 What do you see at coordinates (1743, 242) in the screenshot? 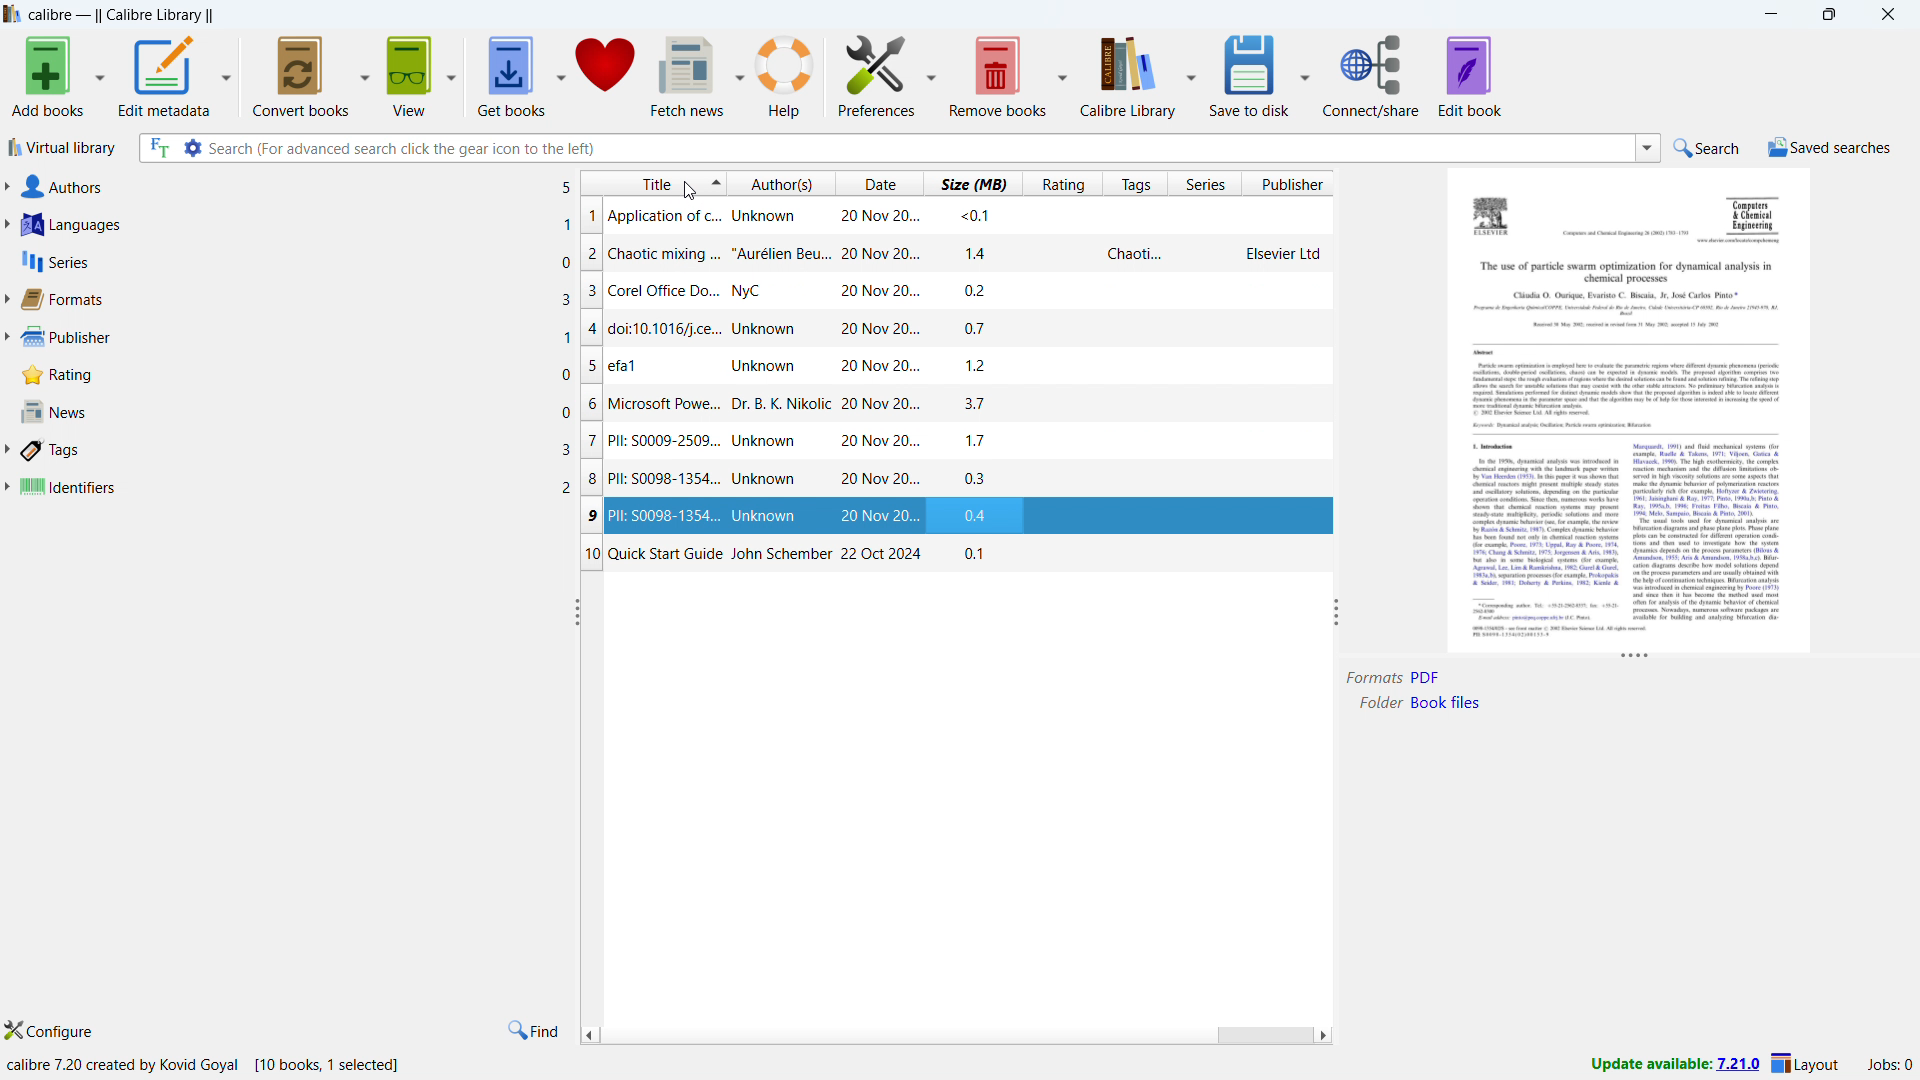
I see `` at bounding box center [1743, 242].